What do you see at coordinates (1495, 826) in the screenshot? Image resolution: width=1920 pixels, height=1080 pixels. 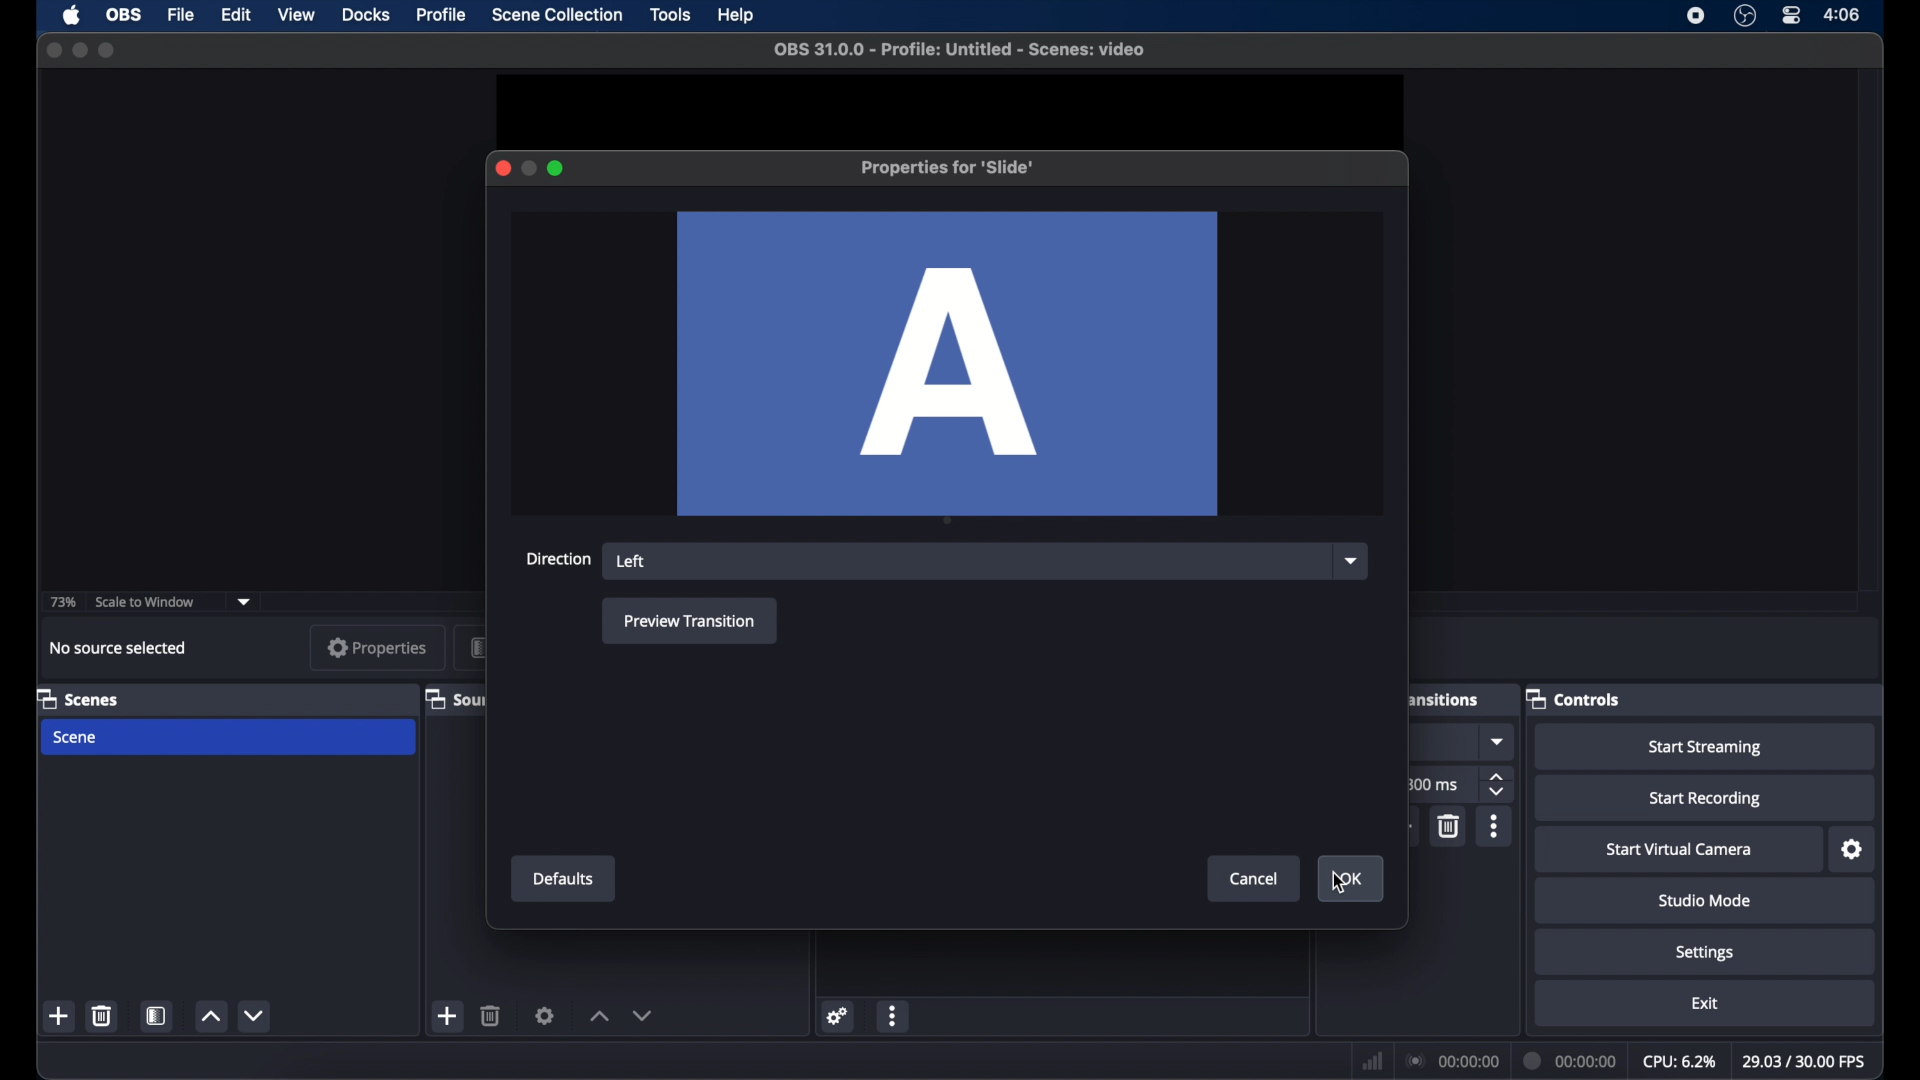 I see `moreoptions` at bounding box center [1495, 826].